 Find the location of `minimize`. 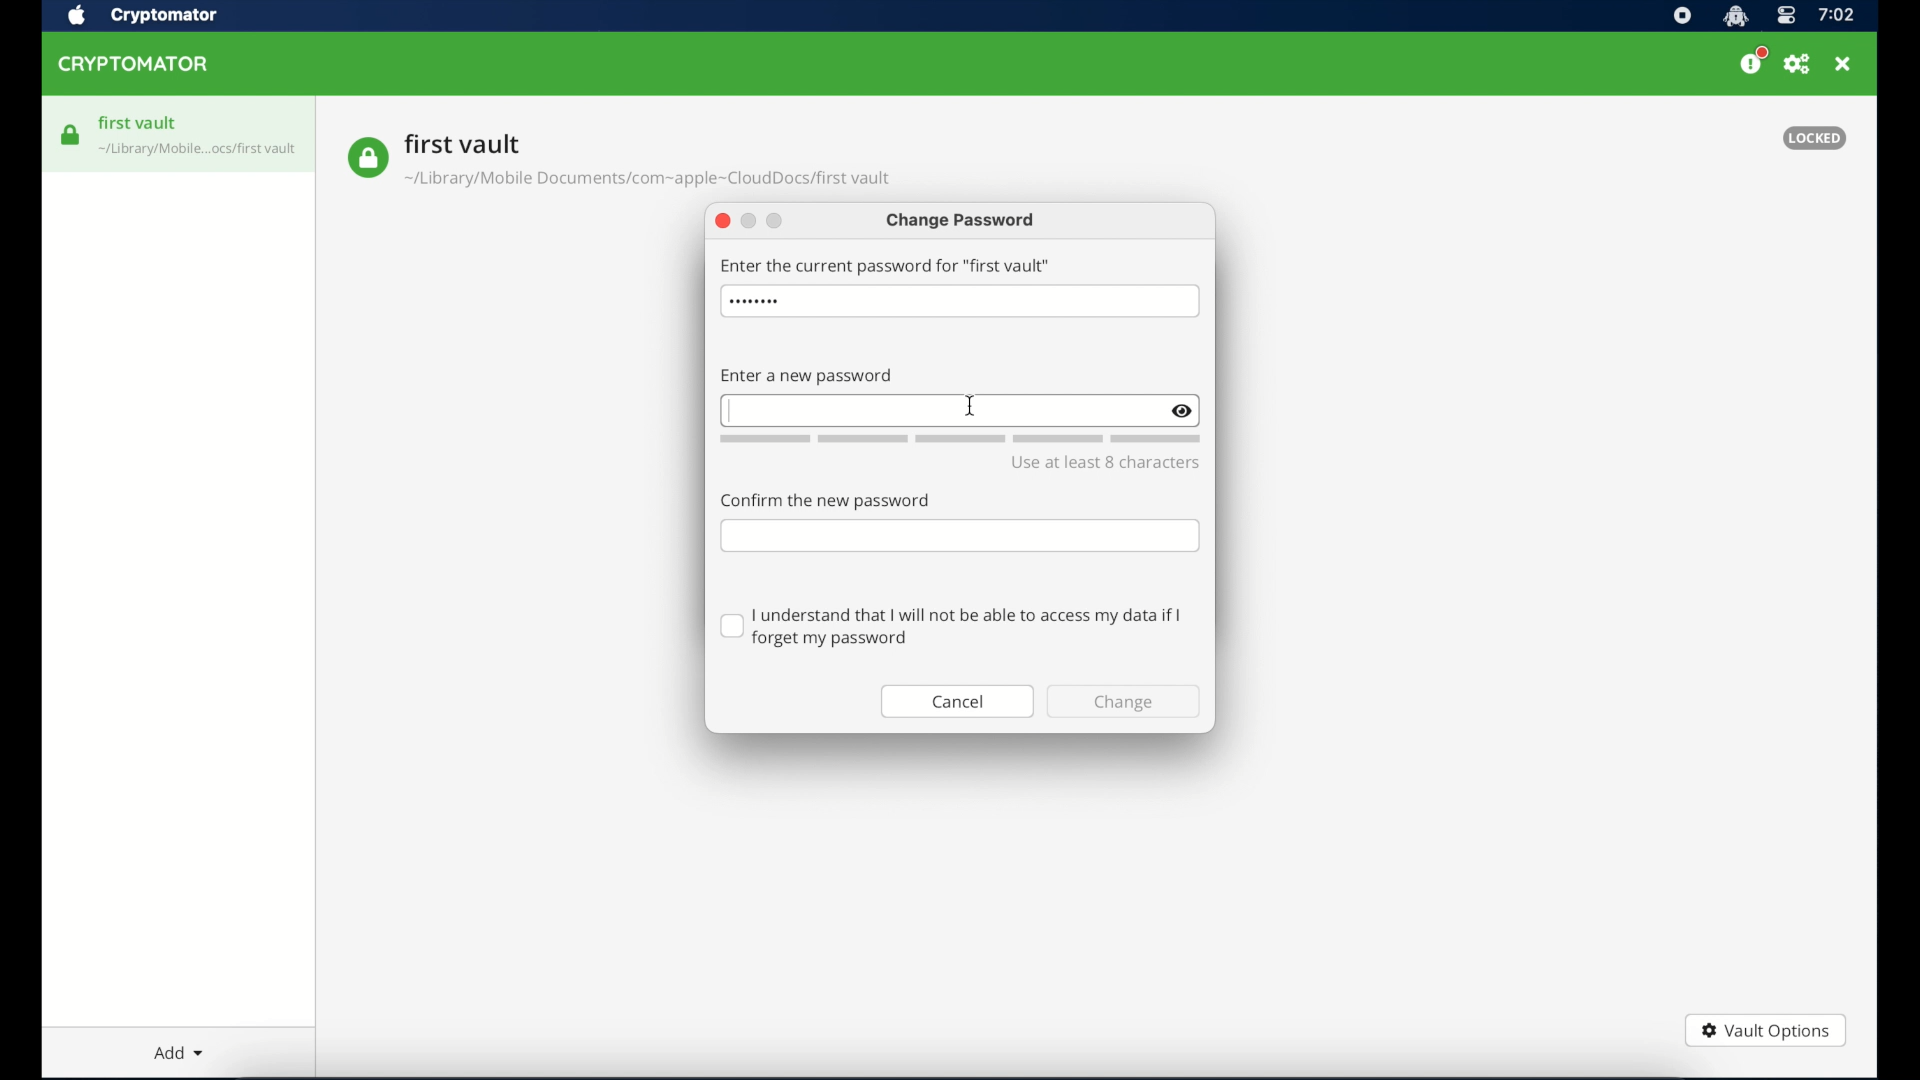

minimize is located at coordinates (750, 222).